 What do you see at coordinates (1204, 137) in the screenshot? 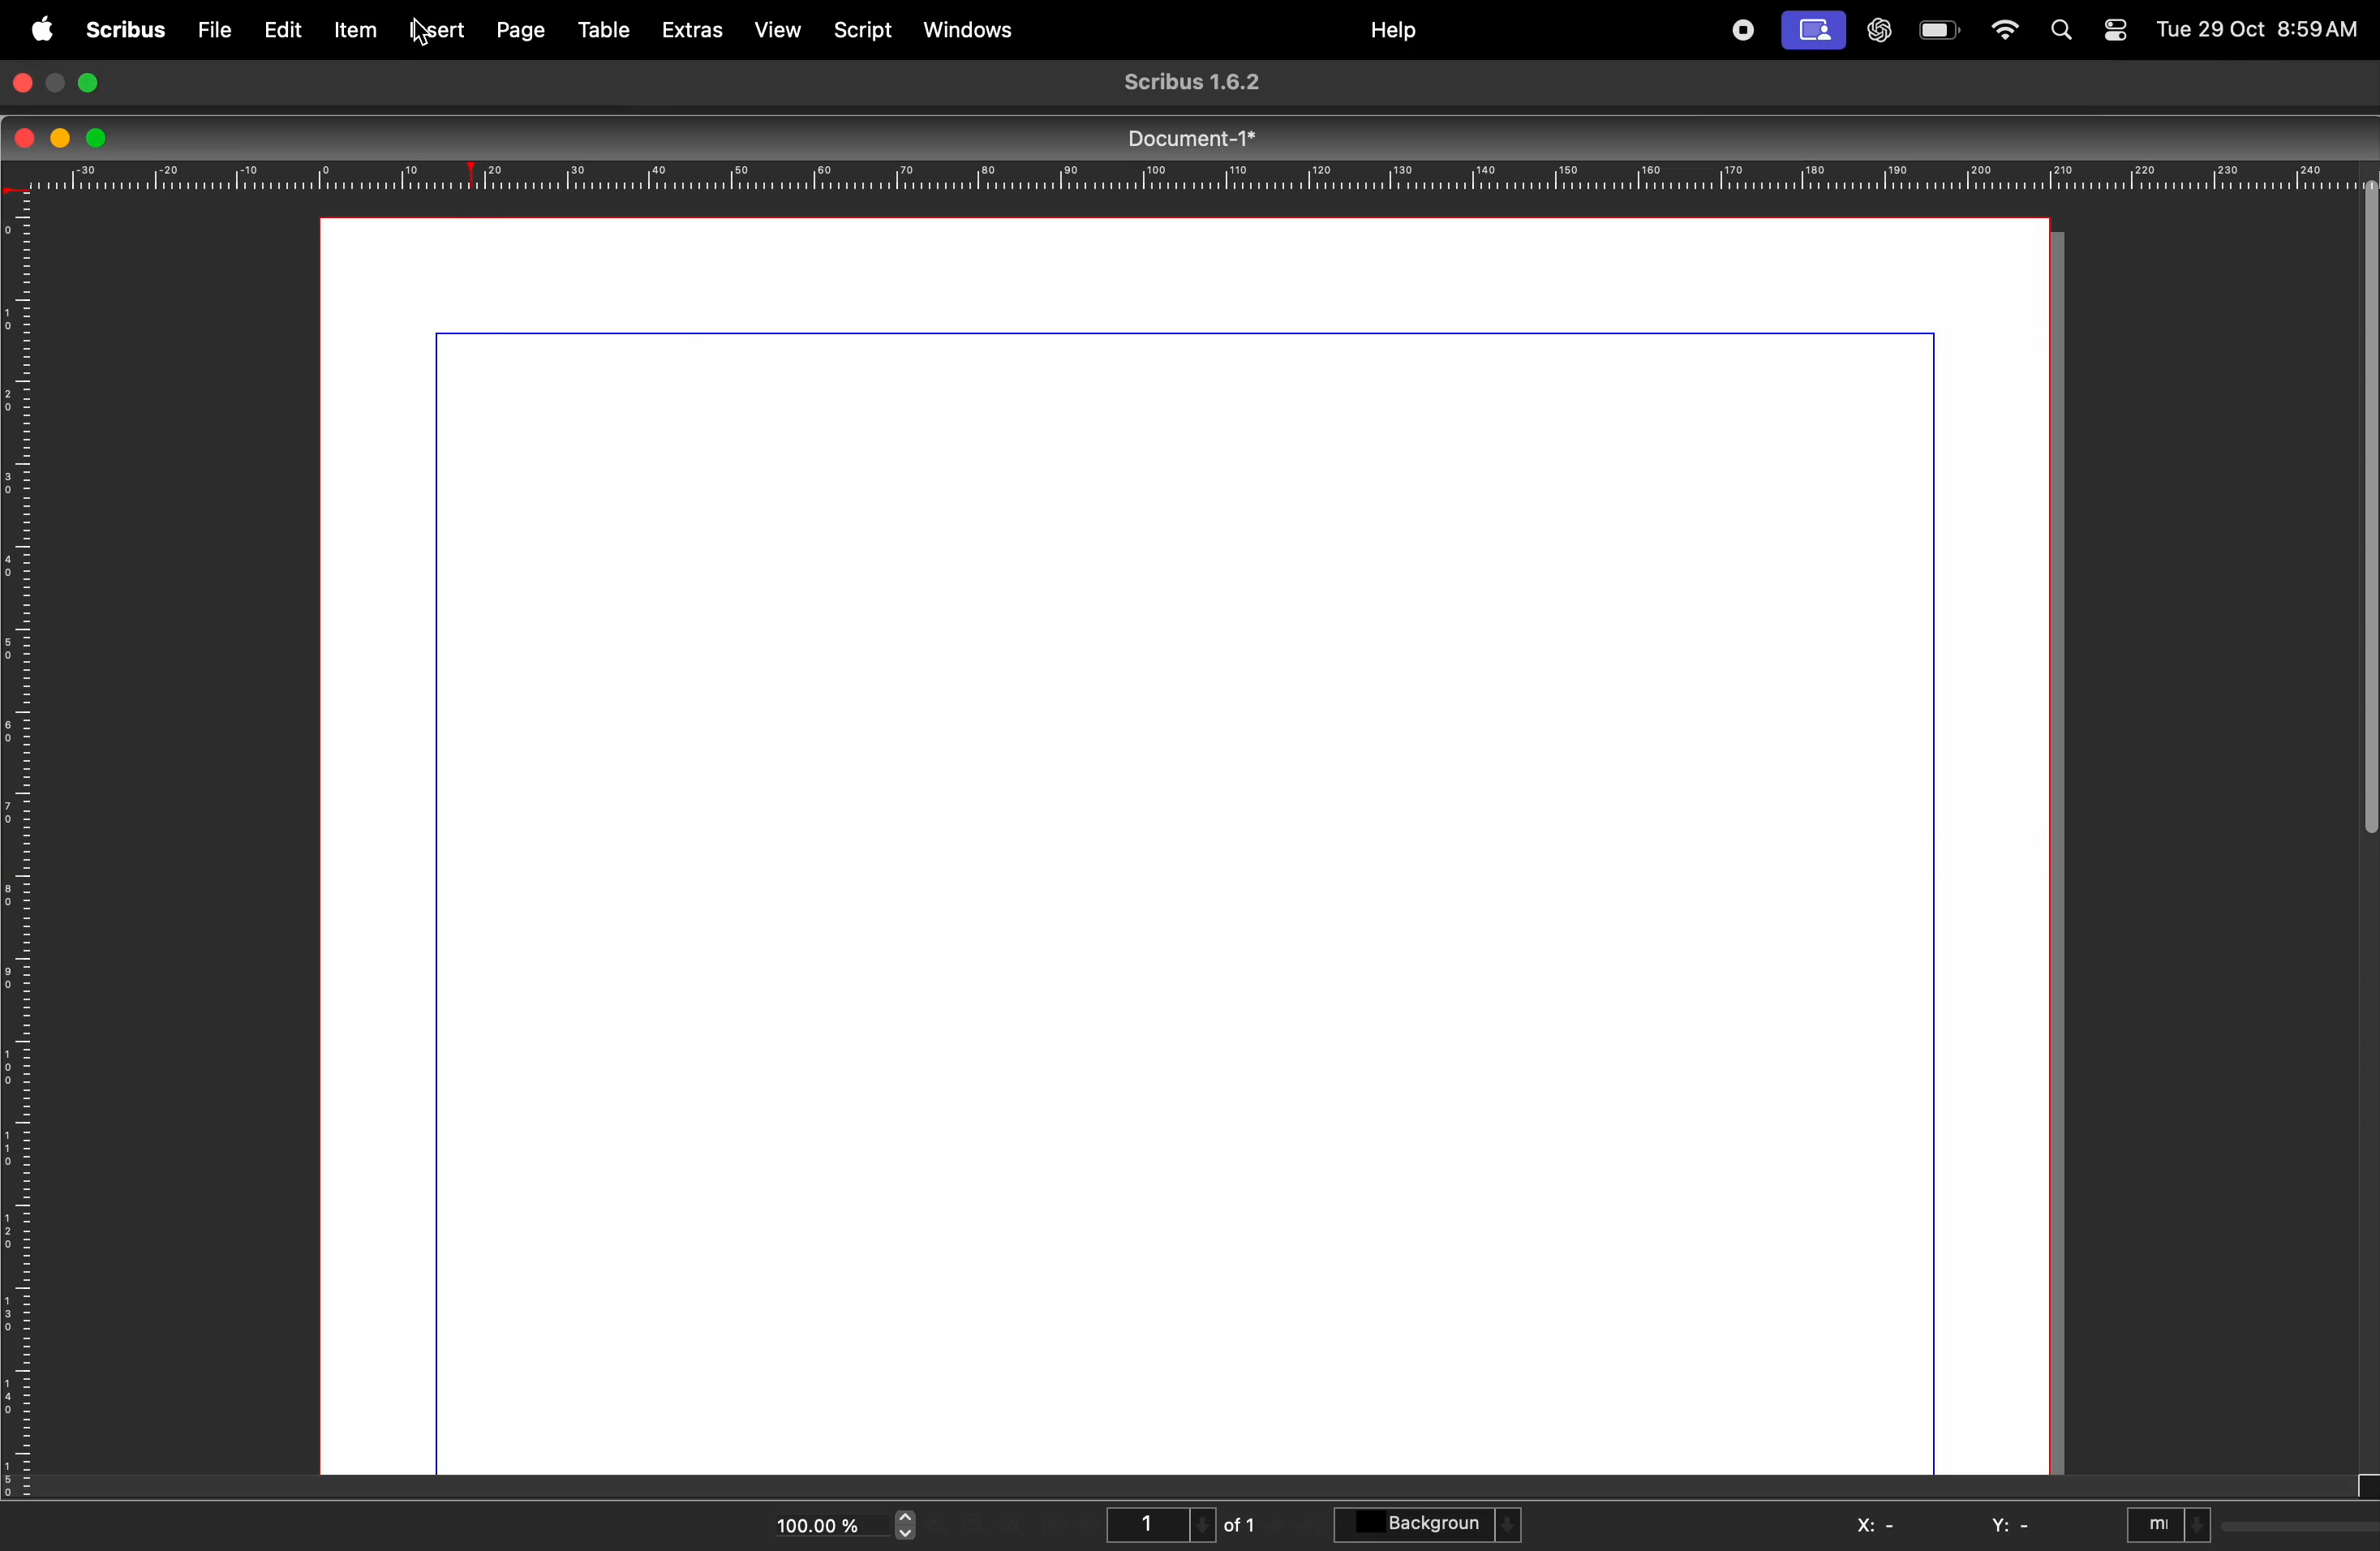
I see `Document-1*` at bounding box center [1204, 137].